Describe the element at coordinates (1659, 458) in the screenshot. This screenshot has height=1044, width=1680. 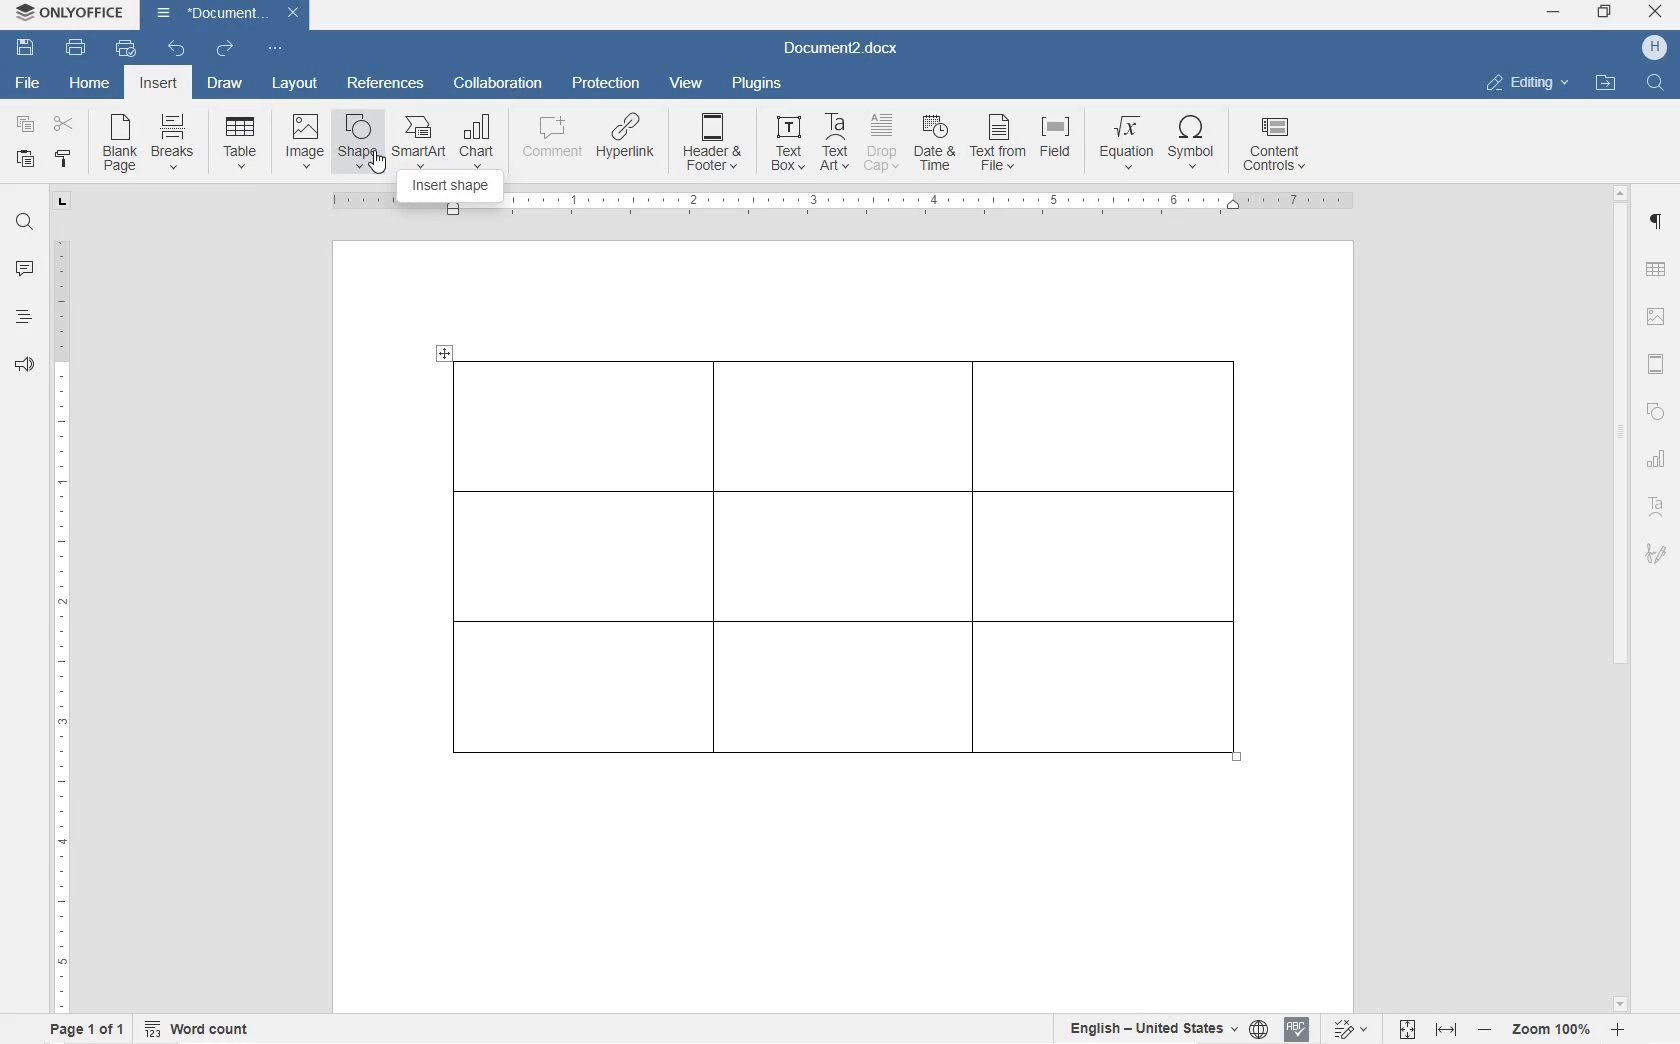
I see `chart` at that location.